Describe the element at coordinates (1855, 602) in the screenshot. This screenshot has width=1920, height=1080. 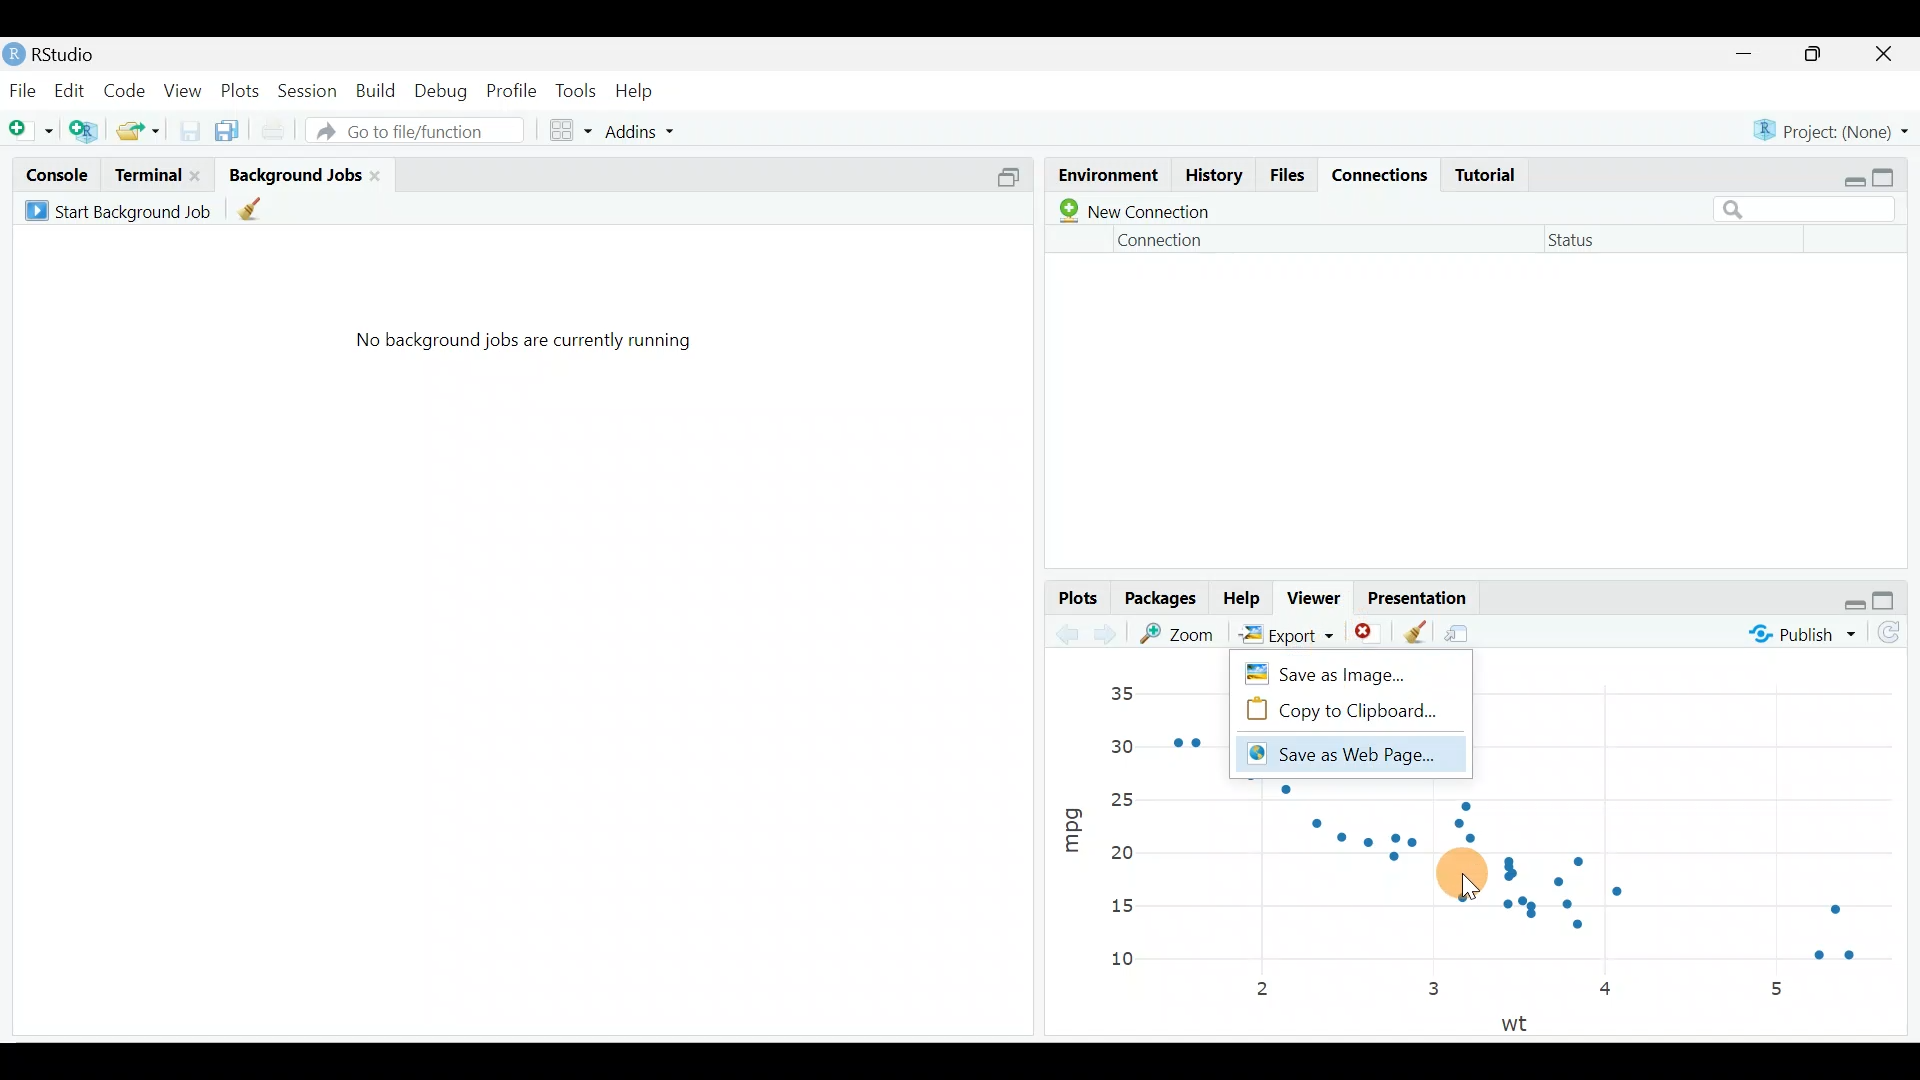
I see `Restore down` at that location.